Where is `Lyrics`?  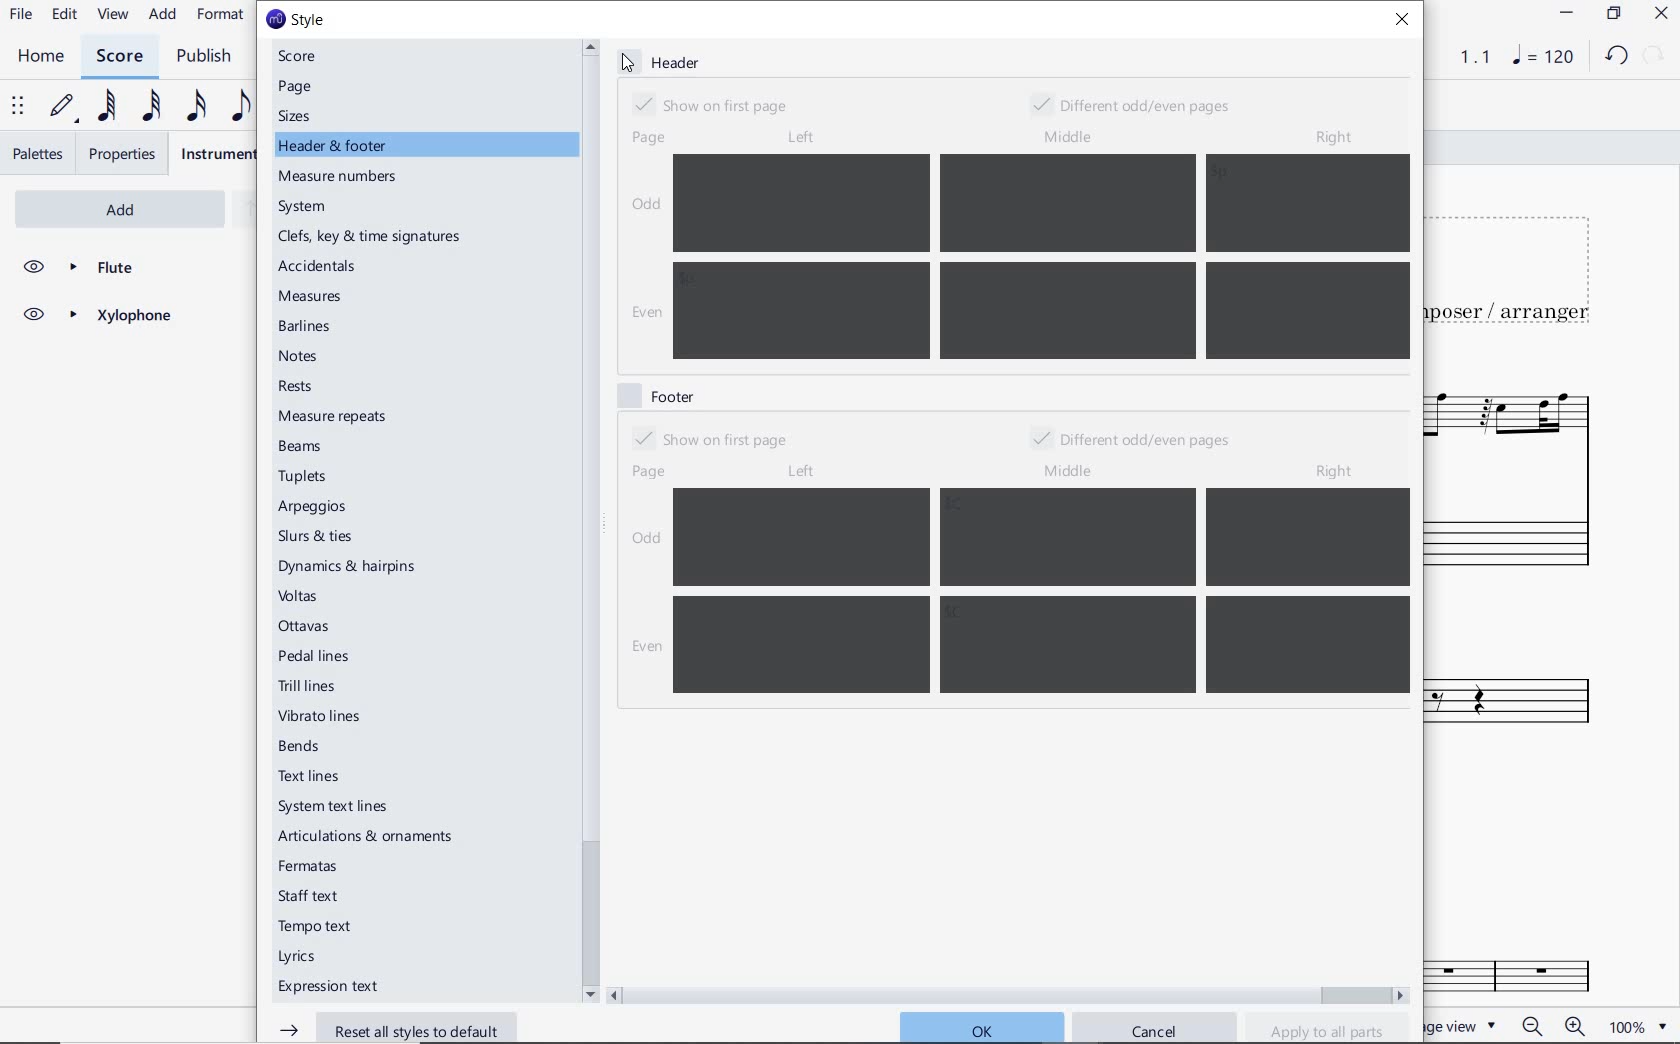
Lyrics is located at coordinates (302, 957).